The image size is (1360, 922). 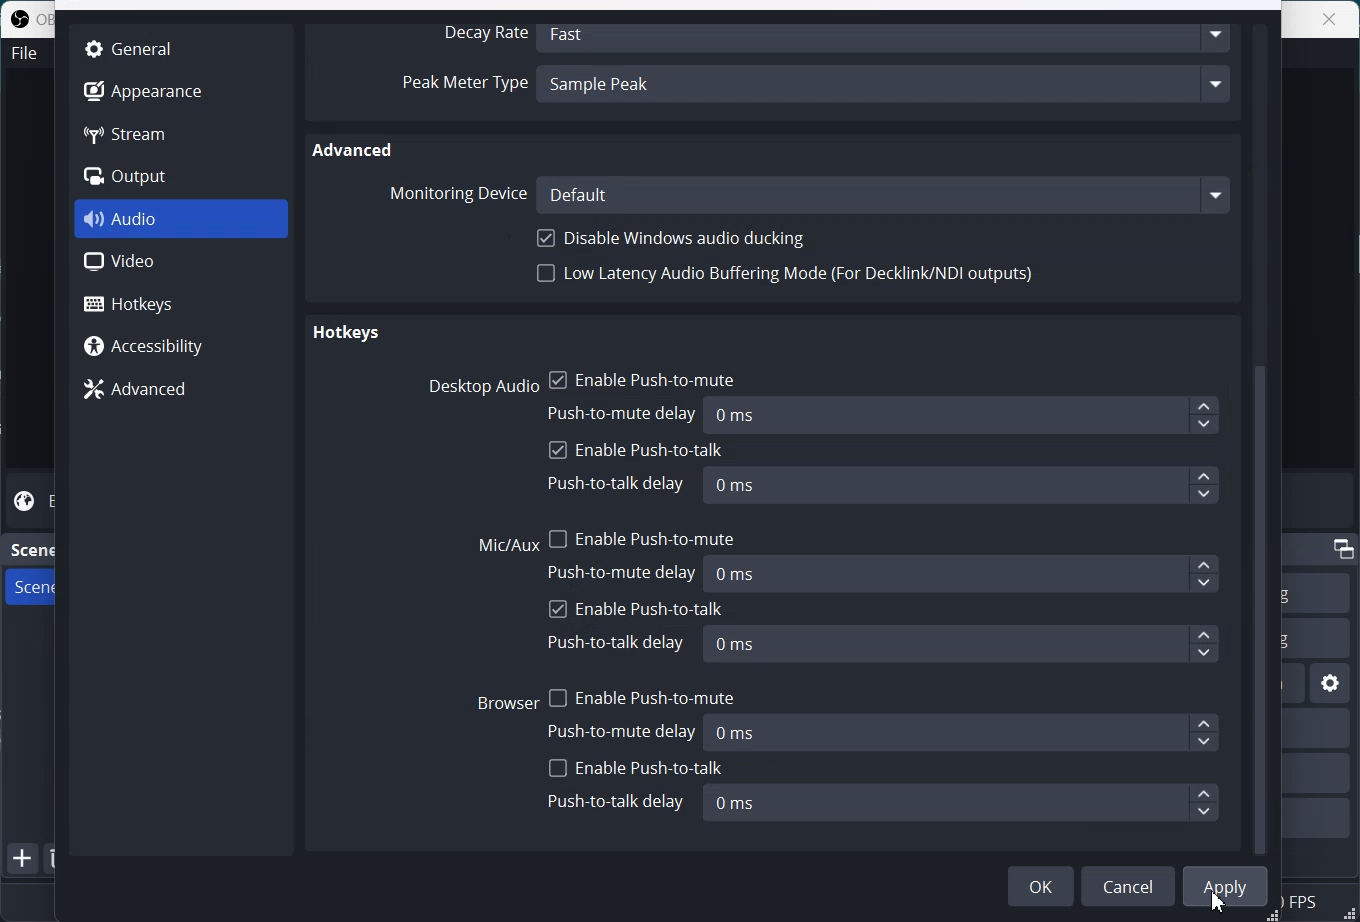 What do you see at coordinates (456, 193) in the screenshot?
I see `Monitoring Device` at bounding box center [456, 193].